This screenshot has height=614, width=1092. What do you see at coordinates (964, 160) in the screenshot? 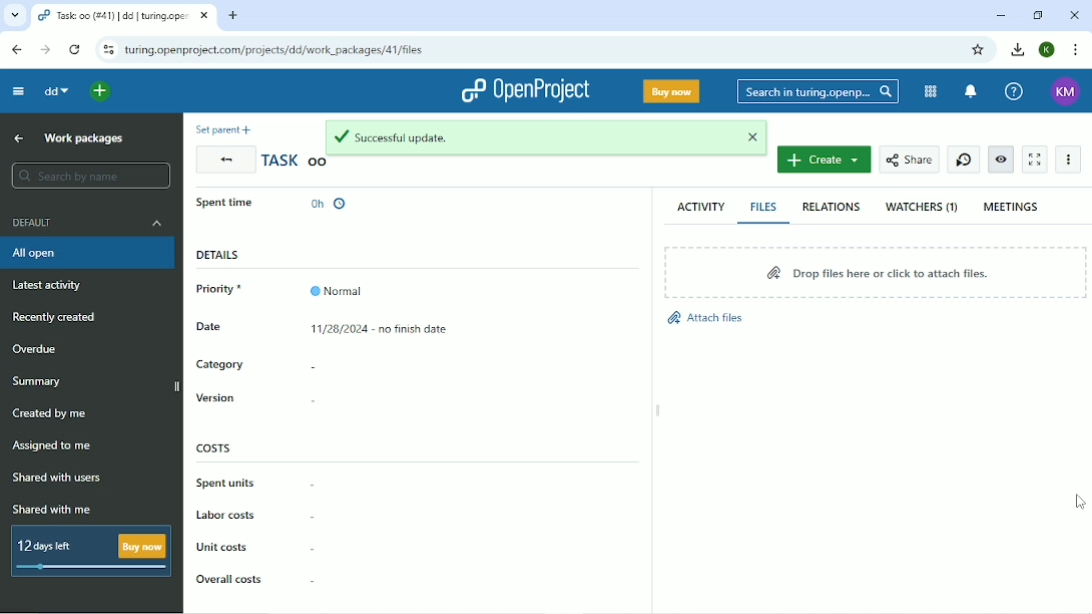
I see `Start new timer` at bounding box center [964, 160].